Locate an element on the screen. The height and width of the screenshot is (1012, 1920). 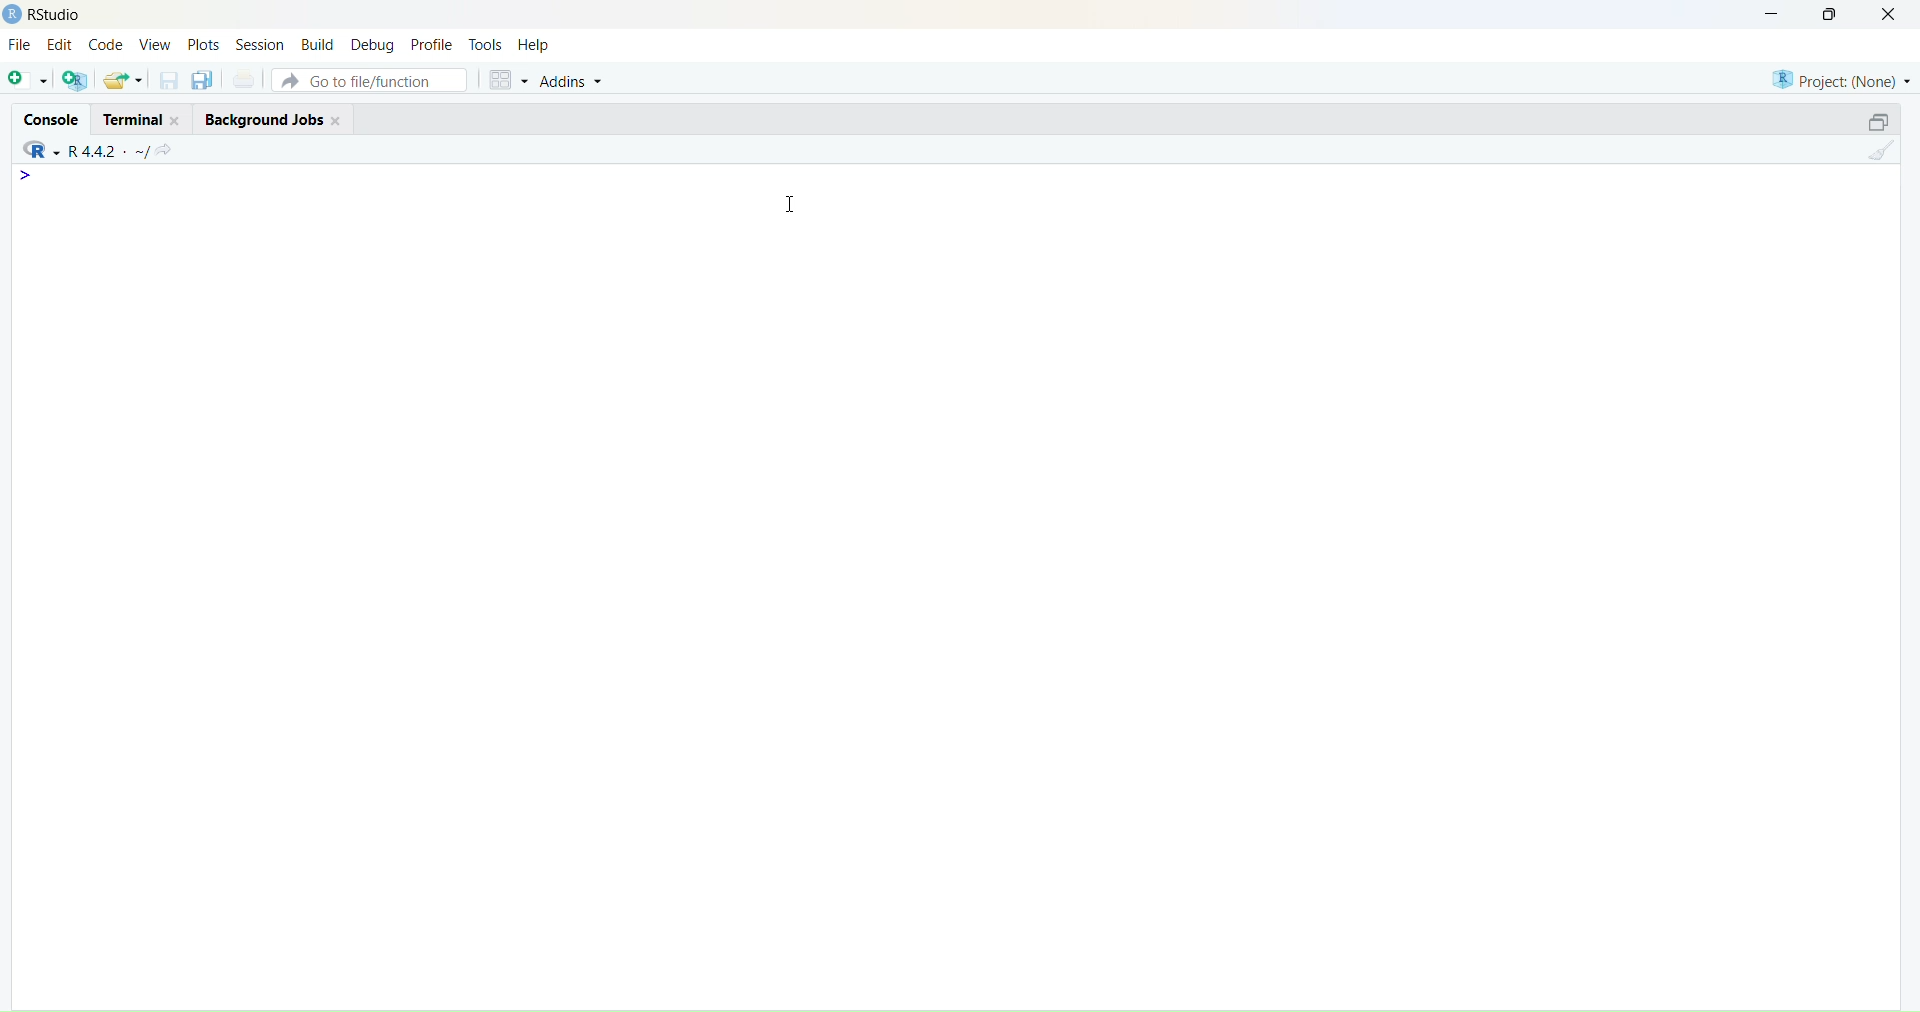
Workspace panes is located at coordinates (505, 78).